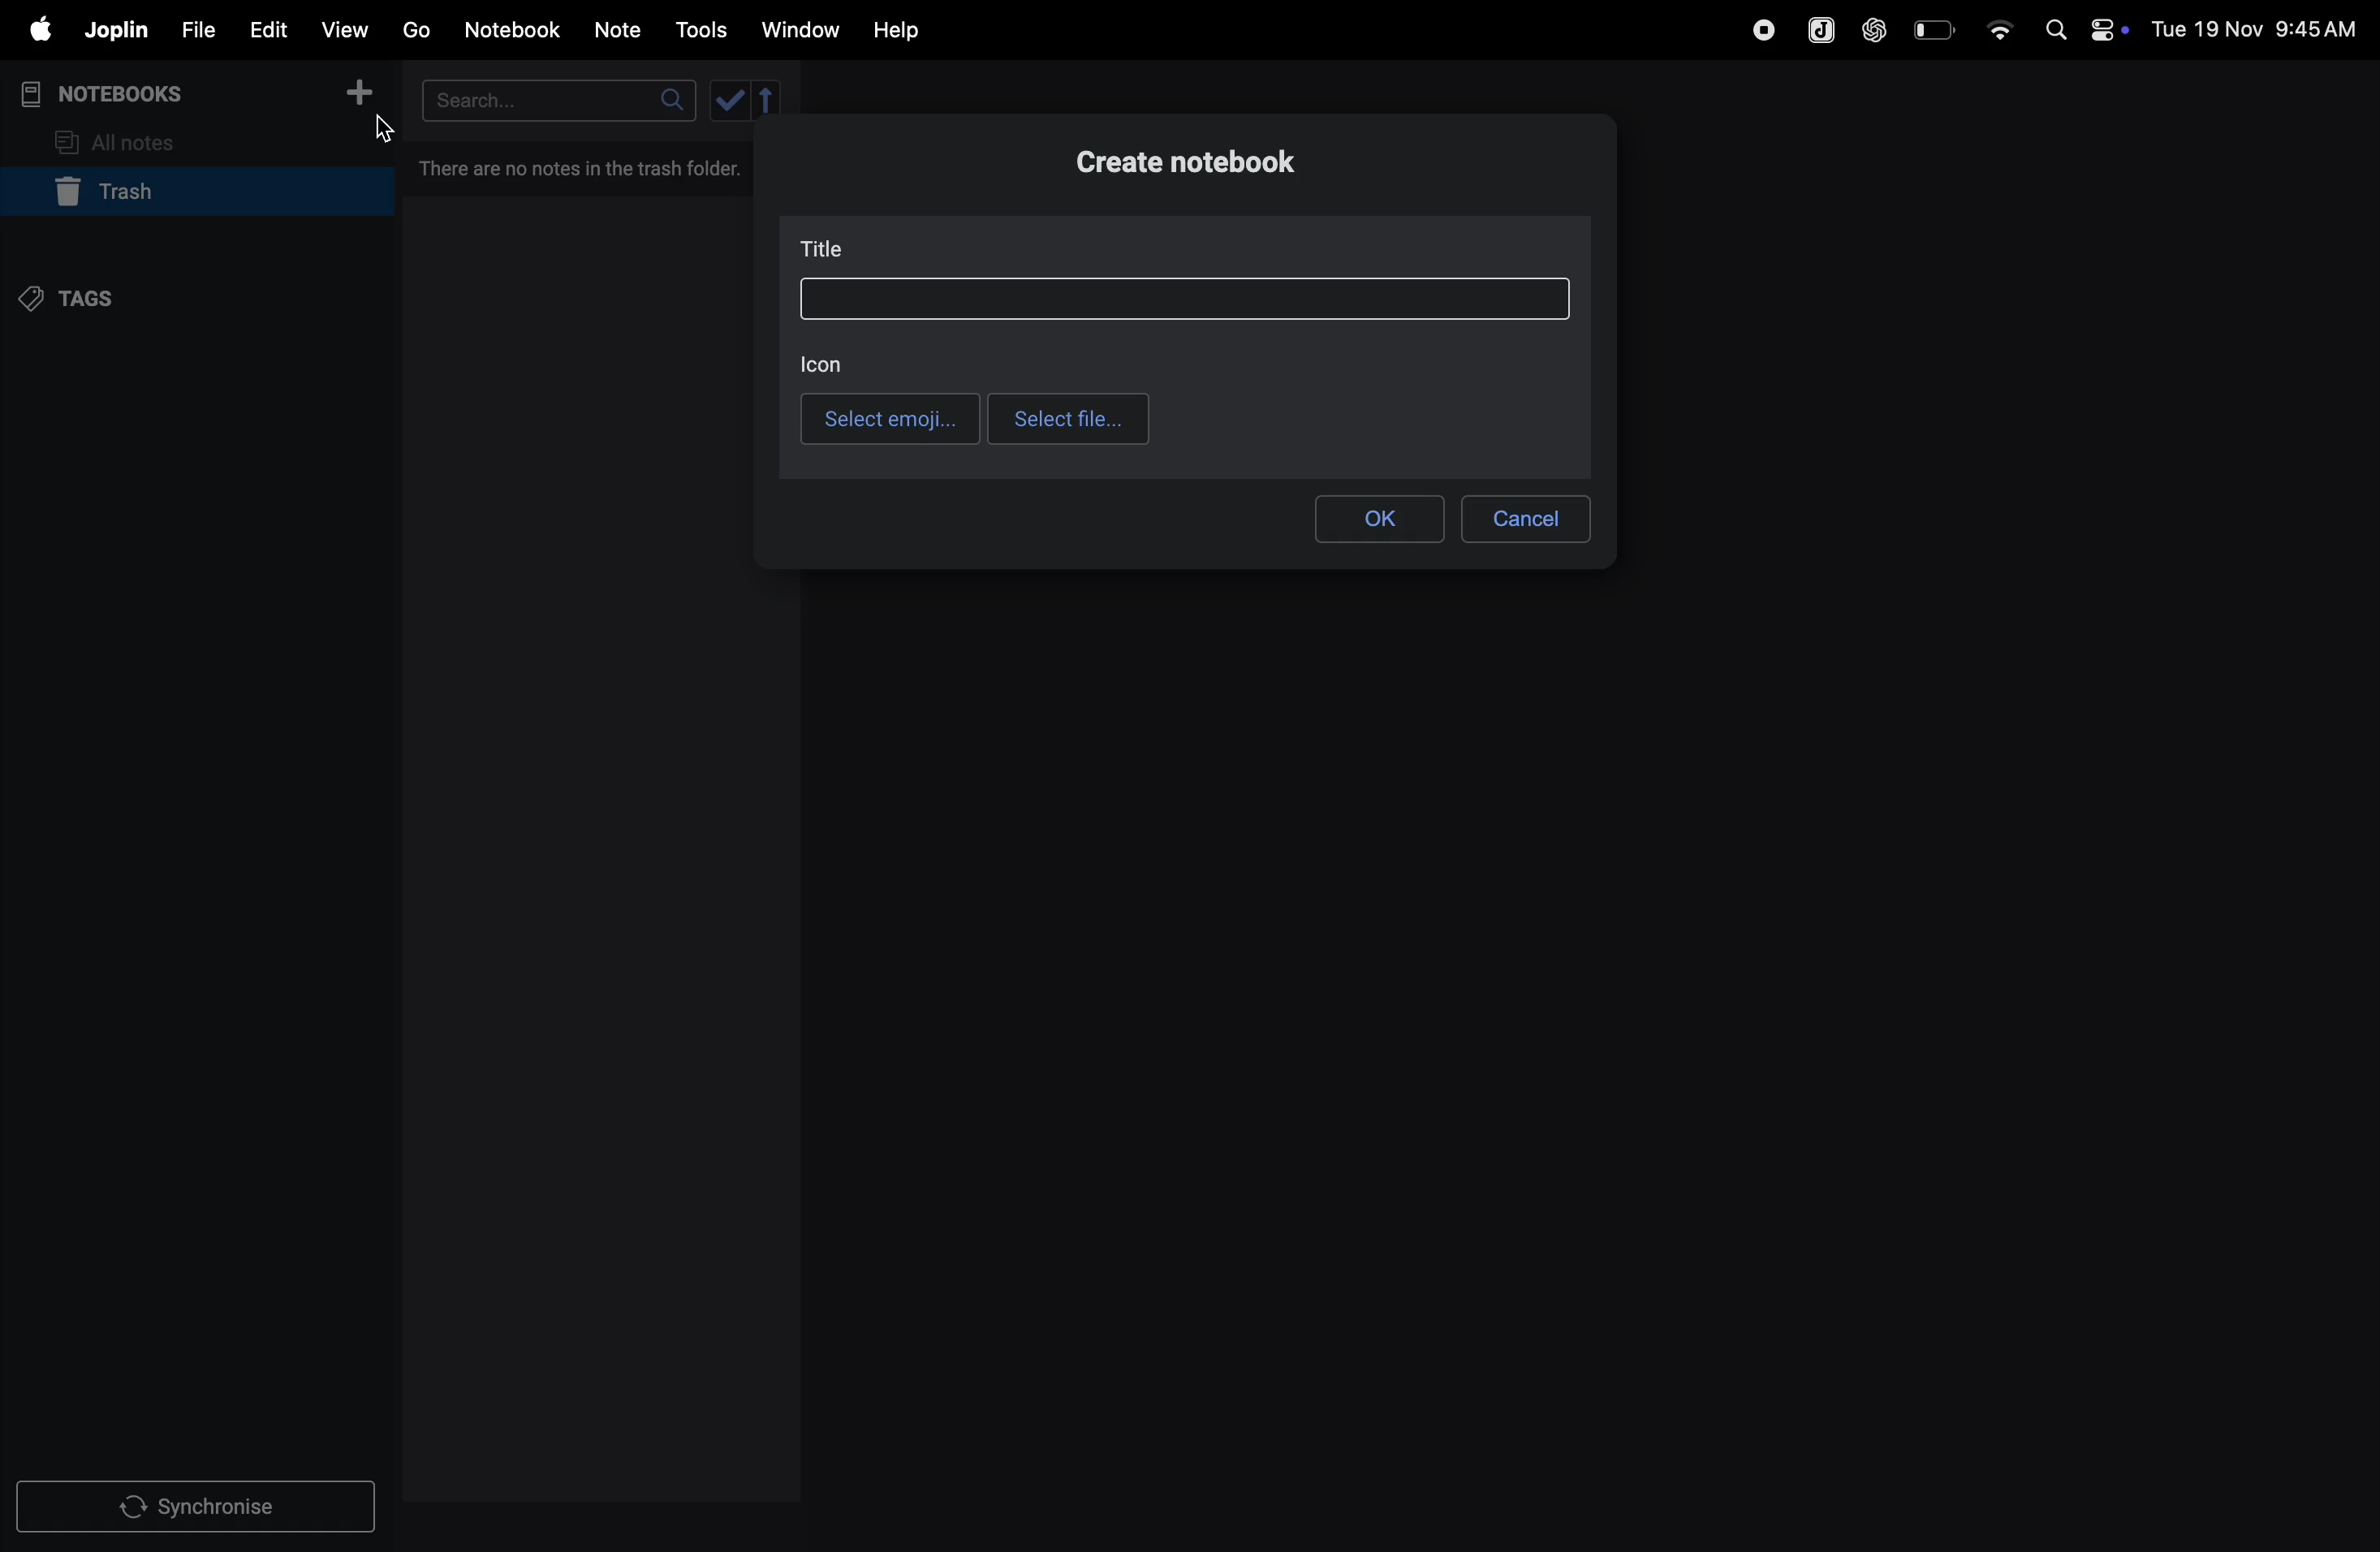 The height and width of the screenshot is (1552, 2380). I want to click on notes, so click(619, 31).